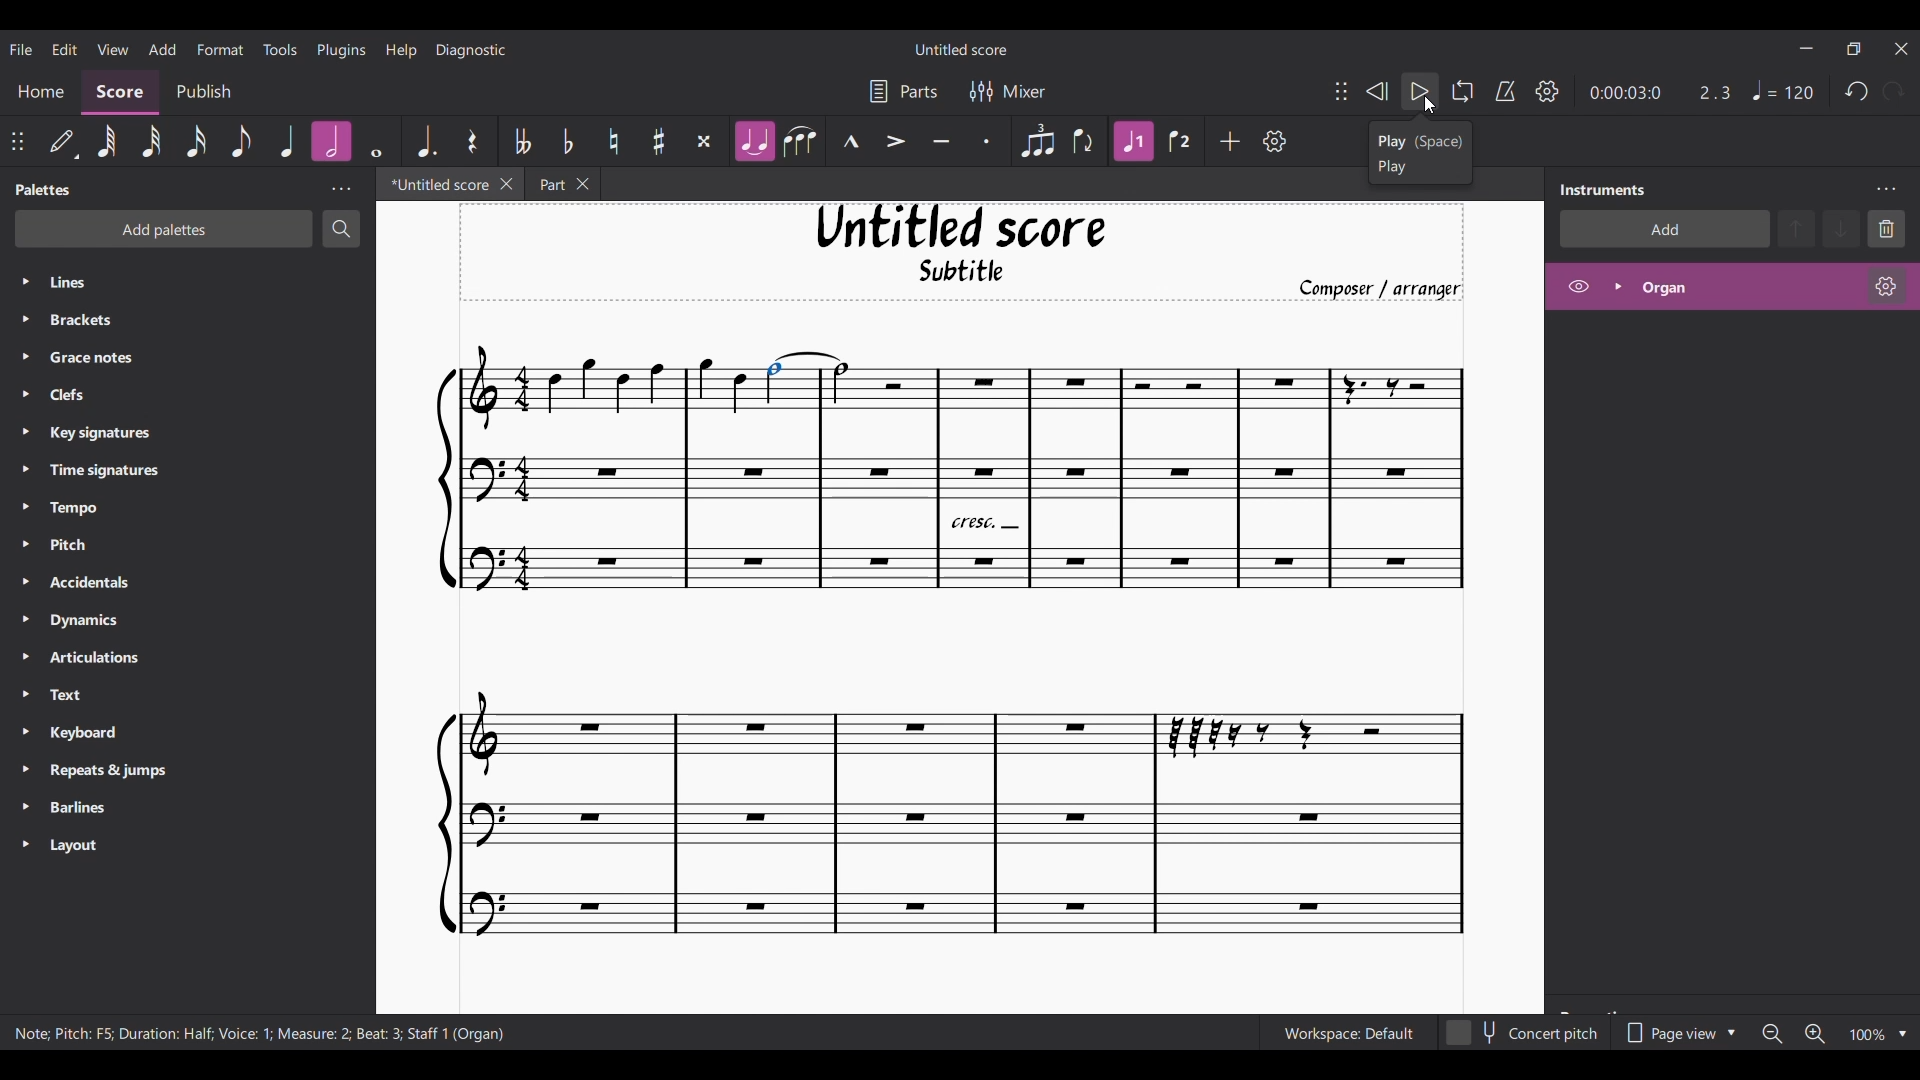 Image resolution: width=1920 pixels, height=1080 pixels. I want to click on Slur, so click(800, 141).